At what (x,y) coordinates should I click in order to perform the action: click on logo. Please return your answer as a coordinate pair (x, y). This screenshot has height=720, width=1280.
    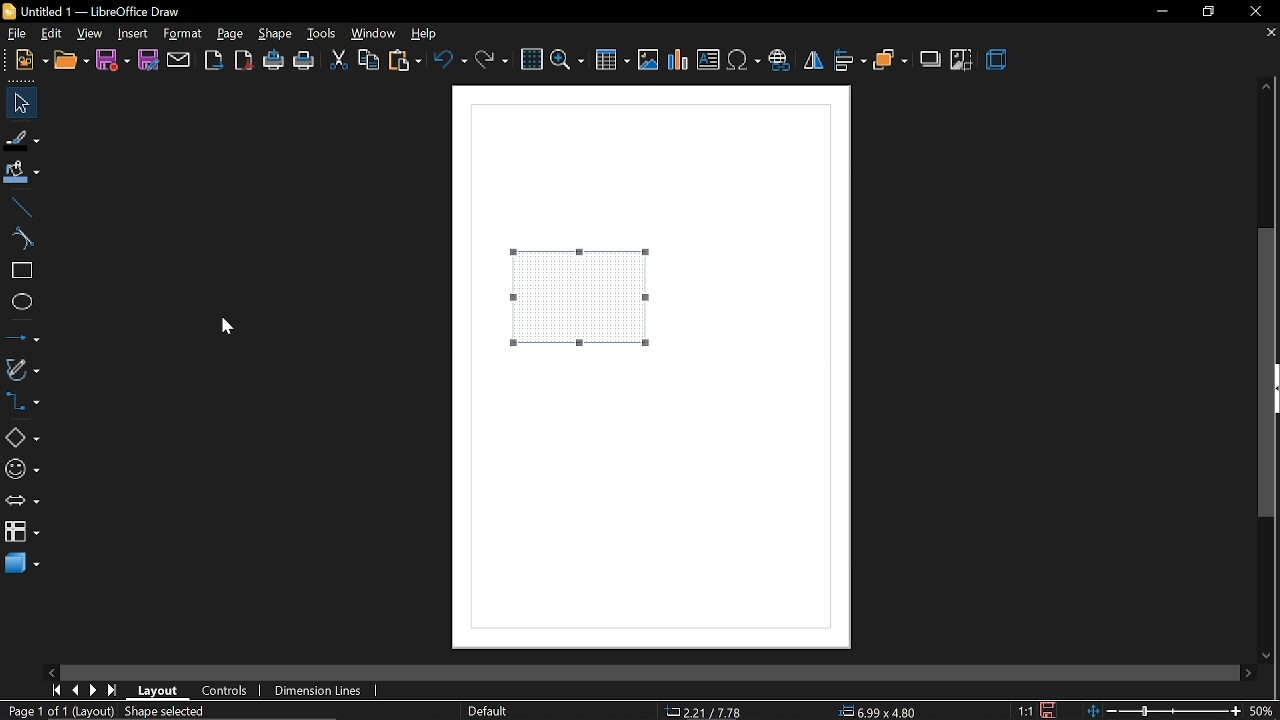
    Looking at the image, I should click on (8, 10).